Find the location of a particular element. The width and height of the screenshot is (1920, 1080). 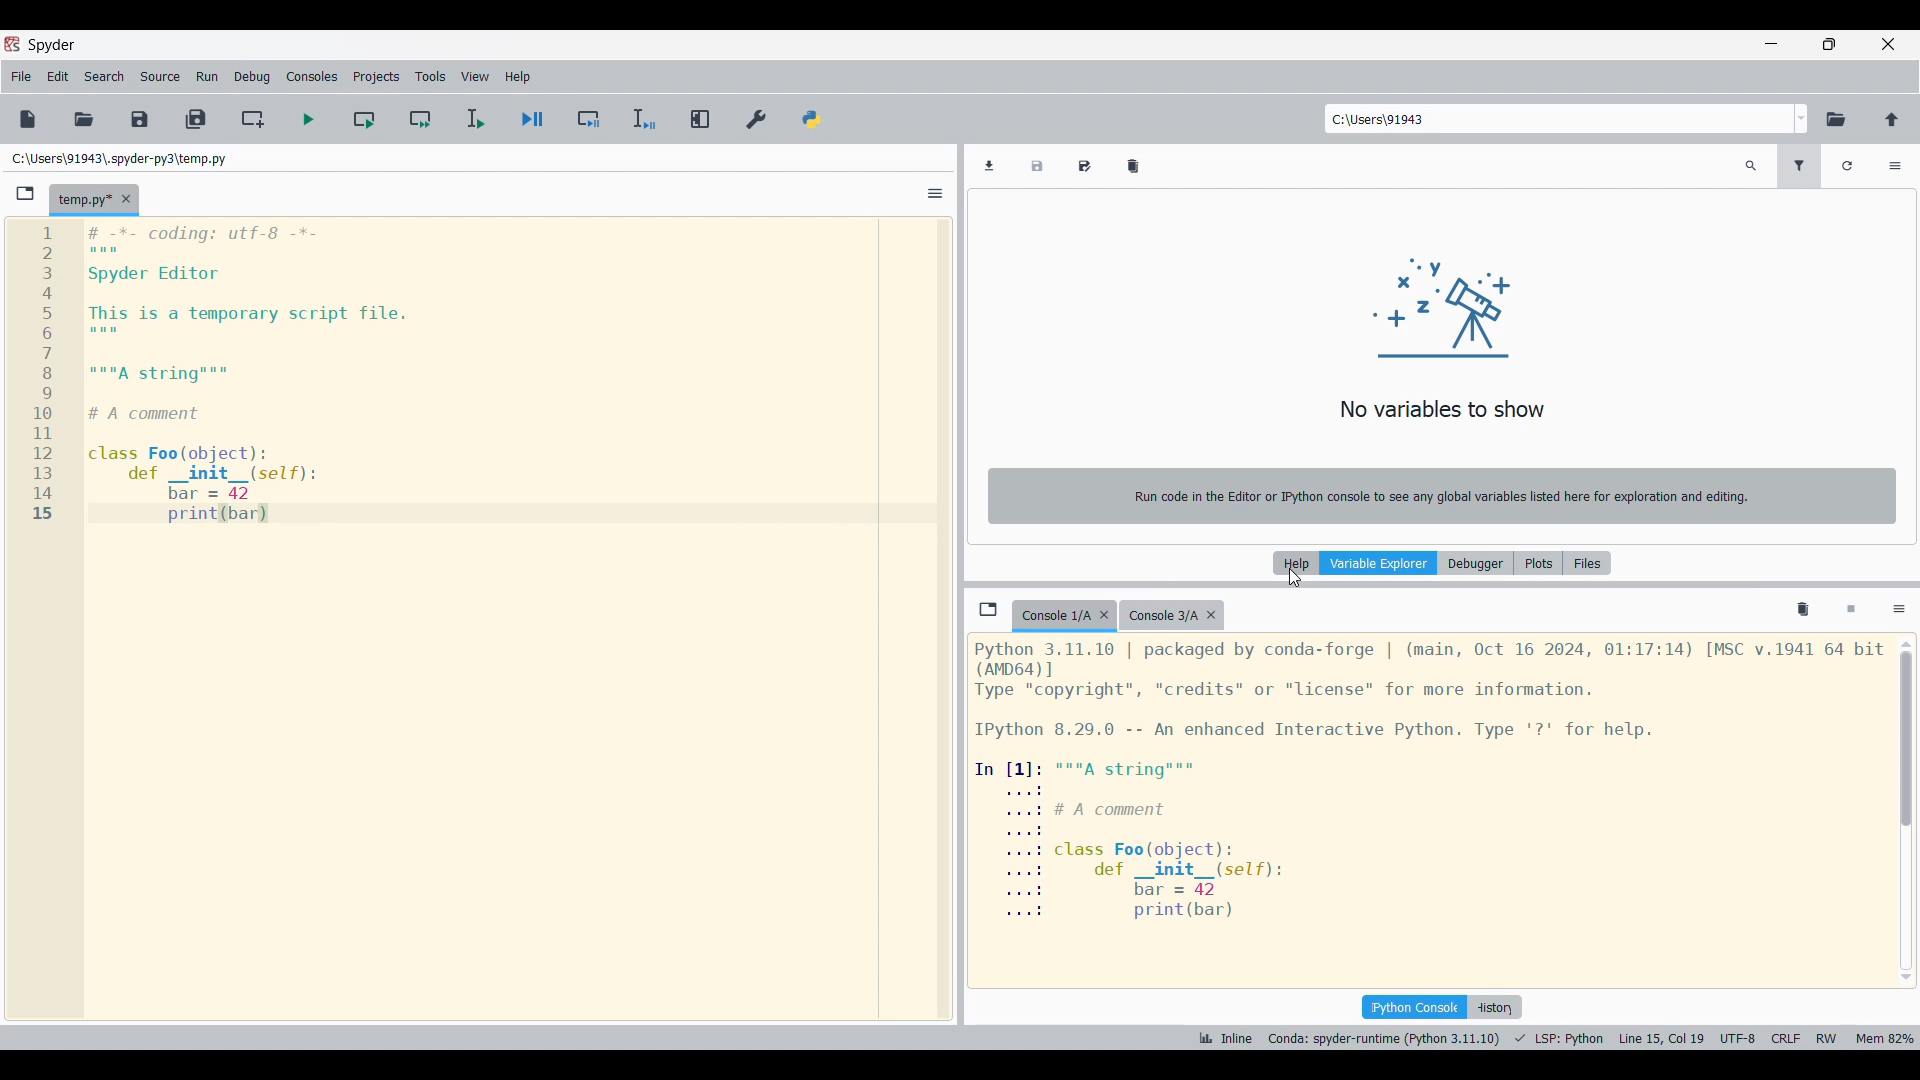

Help is located at coordinates (1295, 563).